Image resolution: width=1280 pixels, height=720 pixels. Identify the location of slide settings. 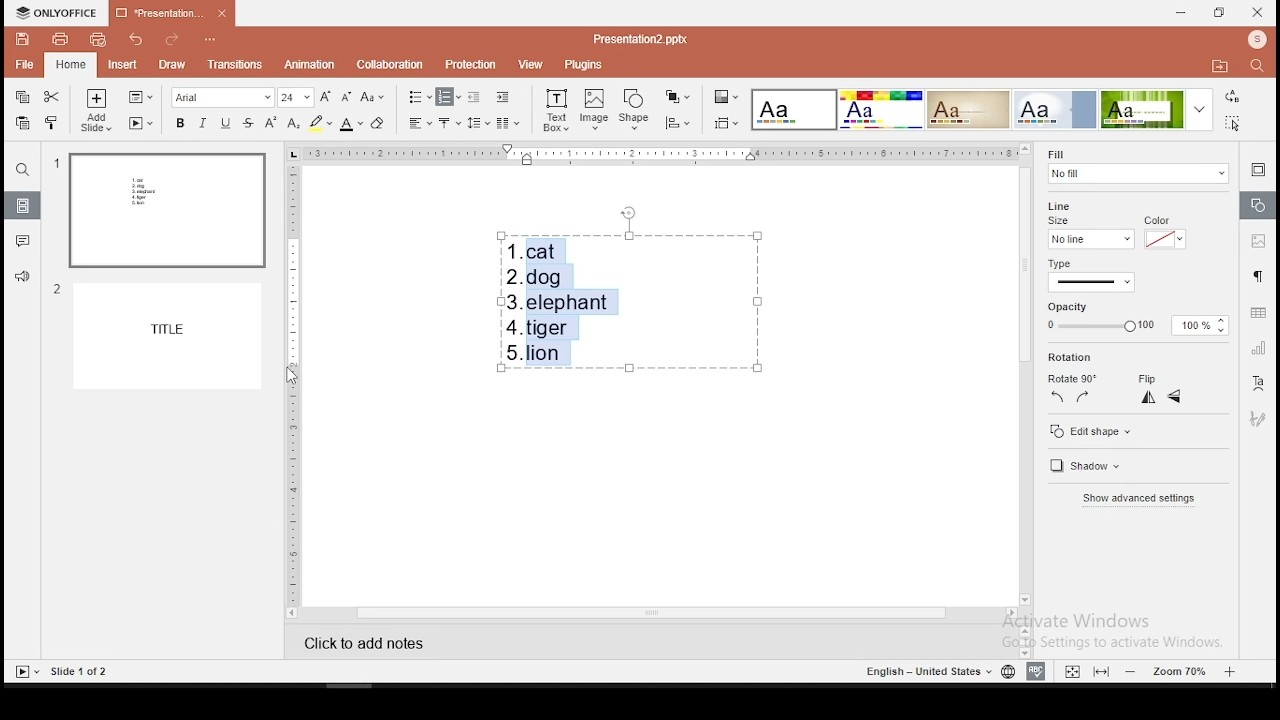
(1257, 170).